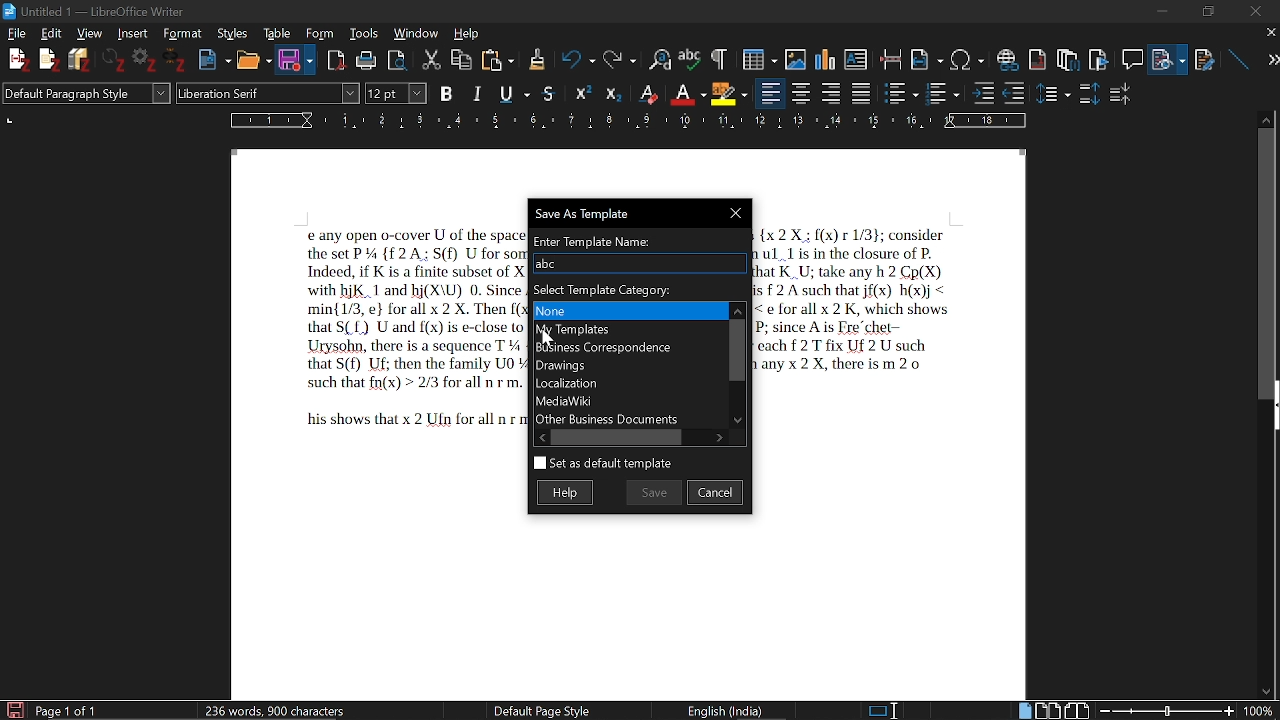  I want to click on Superscript, so click(647, 93).